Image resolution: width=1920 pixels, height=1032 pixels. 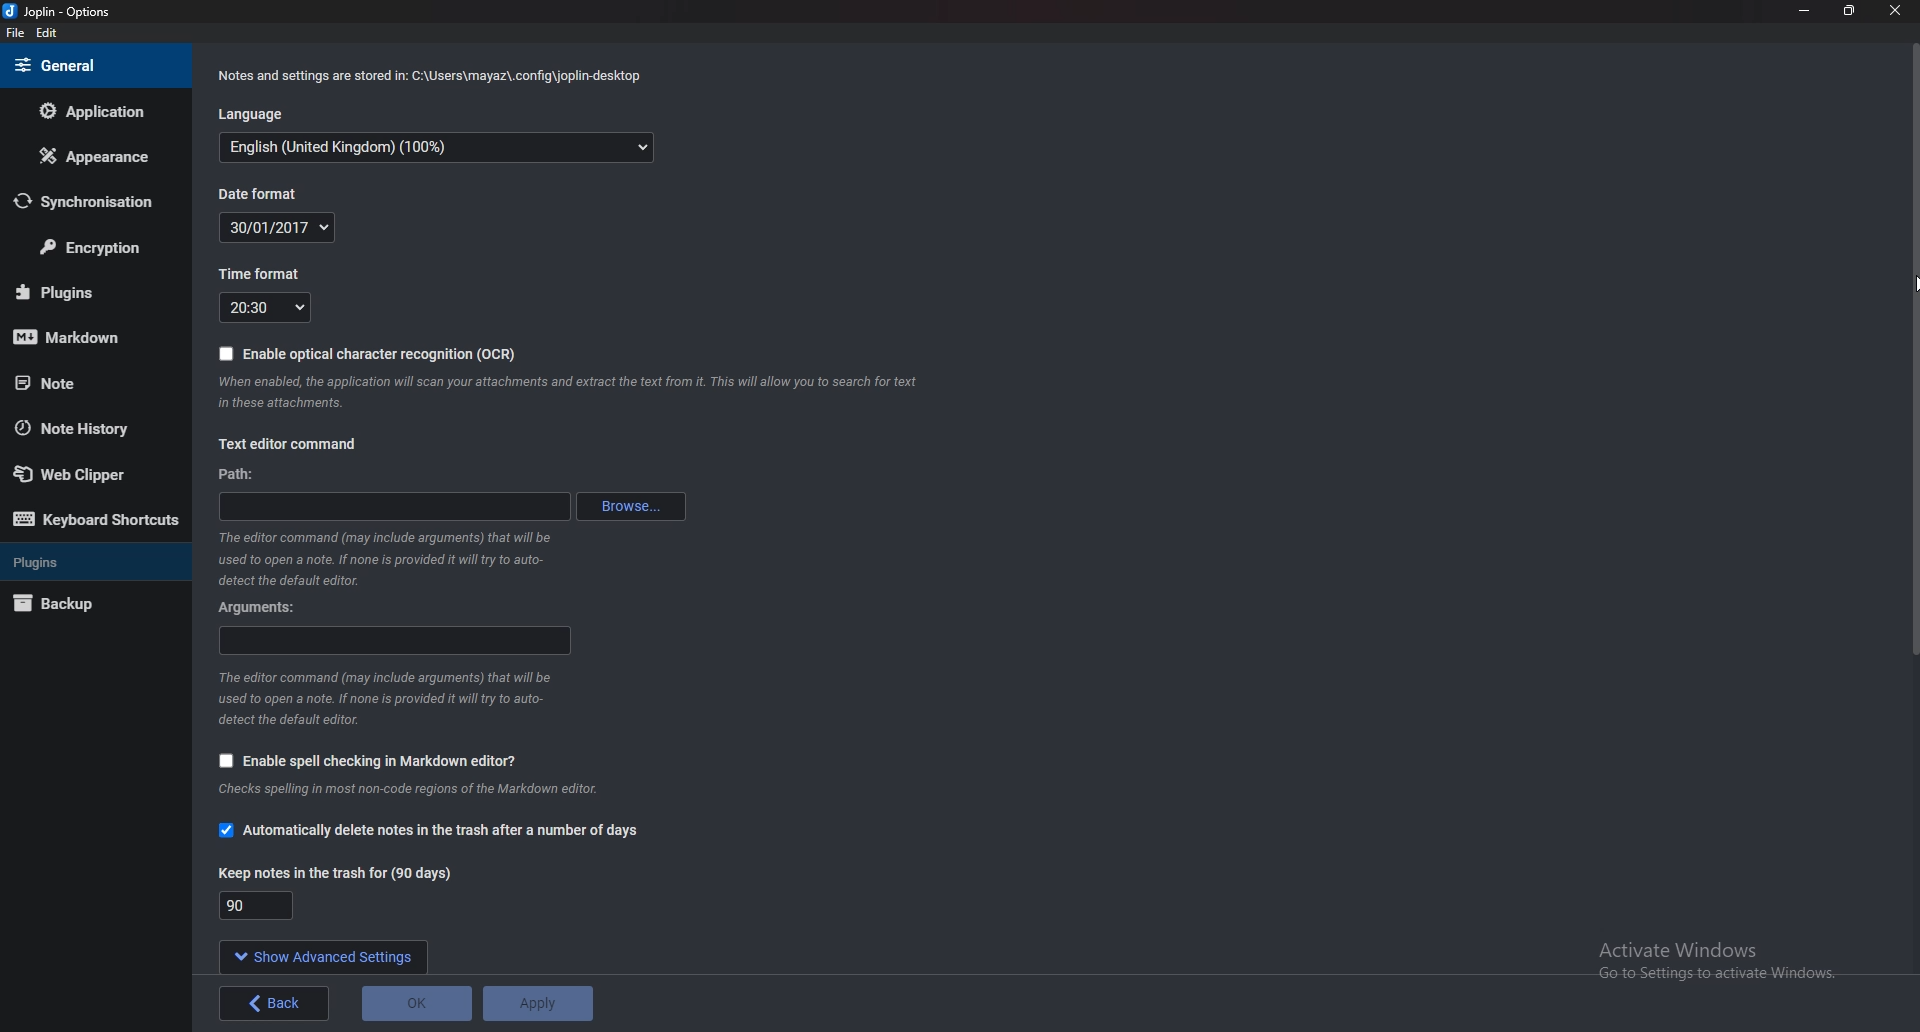 I want to click on cursor, so click(x=1915, y=282).